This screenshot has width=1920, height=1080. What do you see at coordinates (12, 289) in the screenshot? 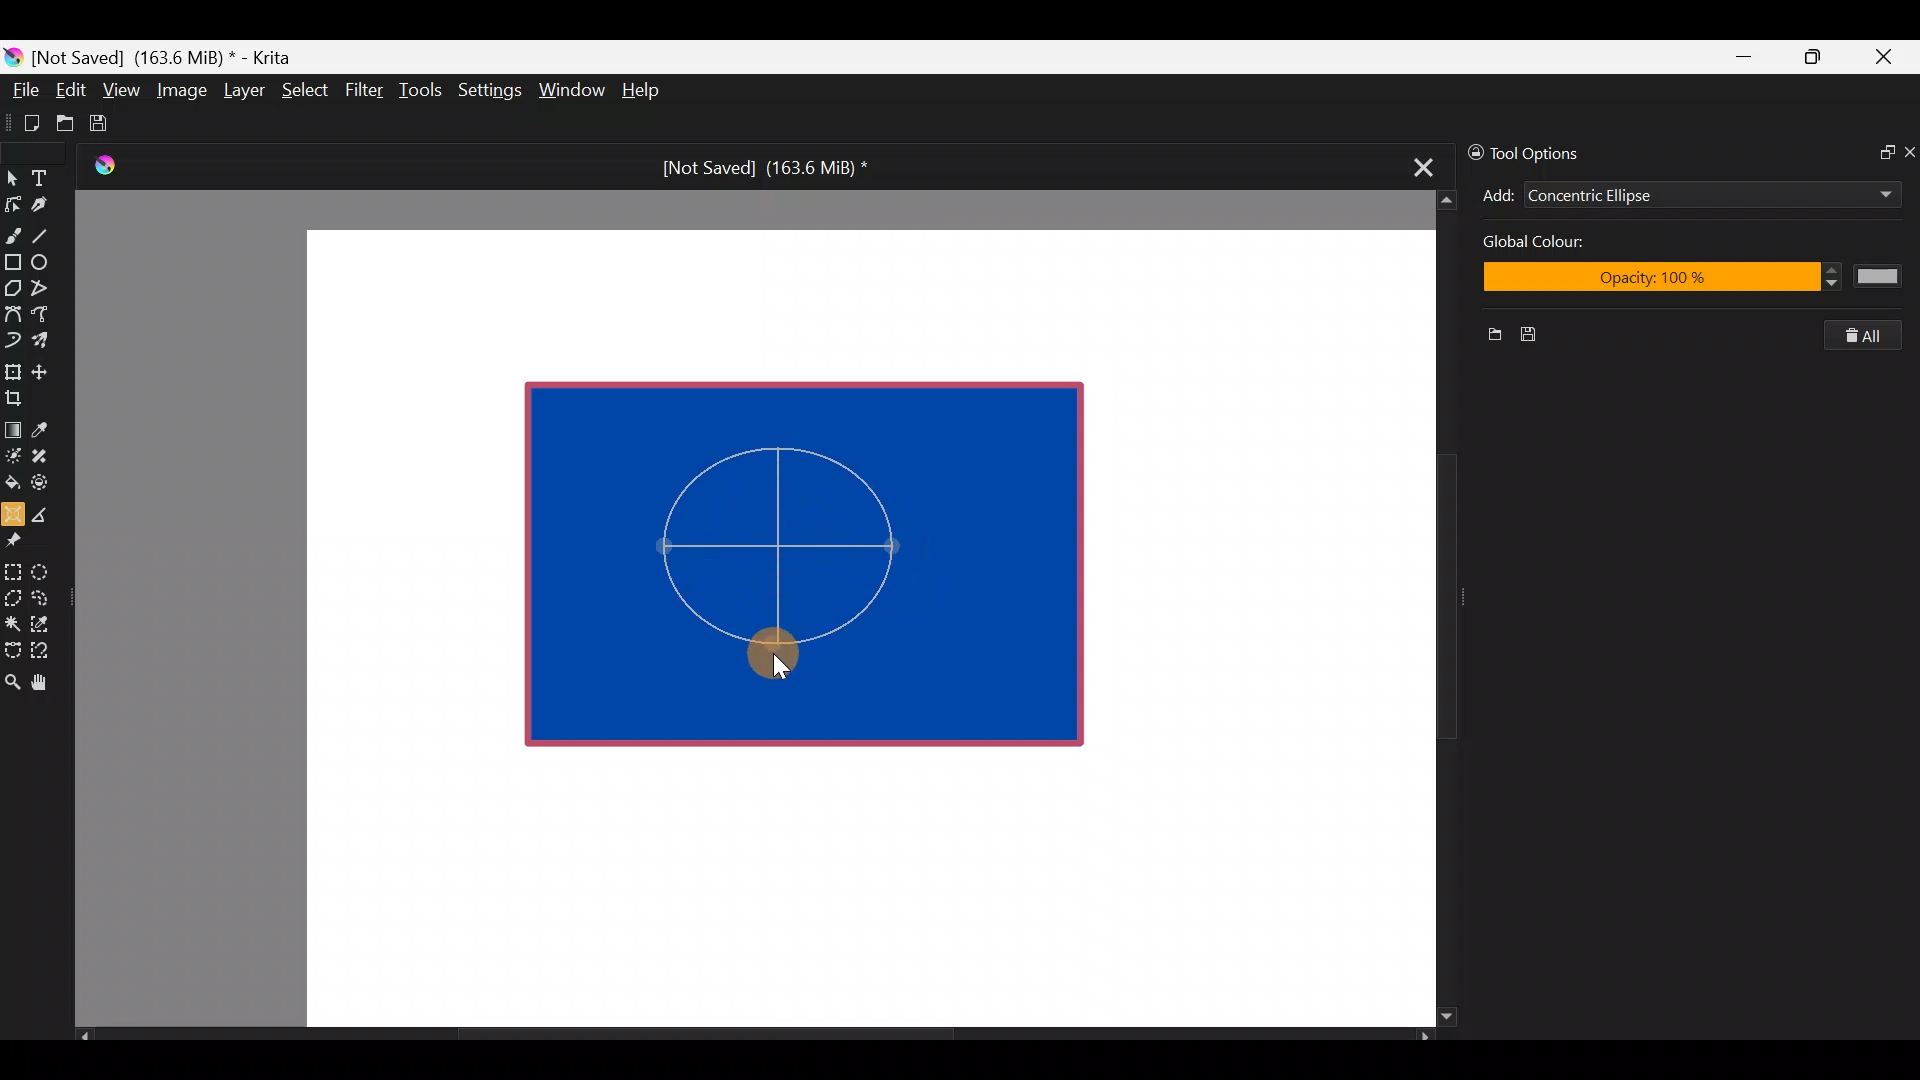
I see `Polygon tool` at bounding box center [12, 289].